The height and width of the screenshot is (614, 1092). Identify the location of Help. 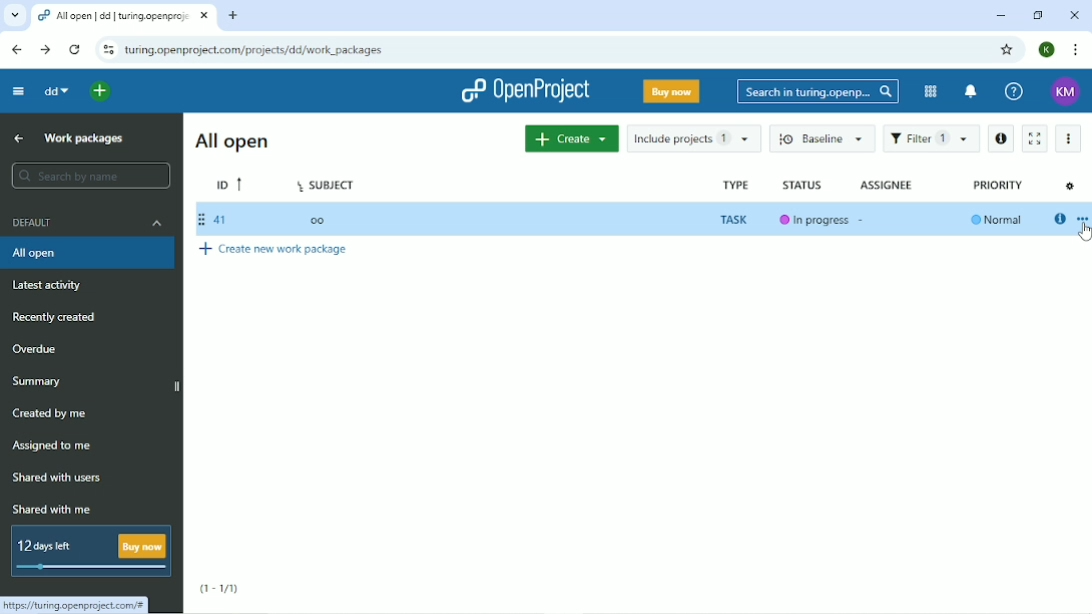
(1014, 90).